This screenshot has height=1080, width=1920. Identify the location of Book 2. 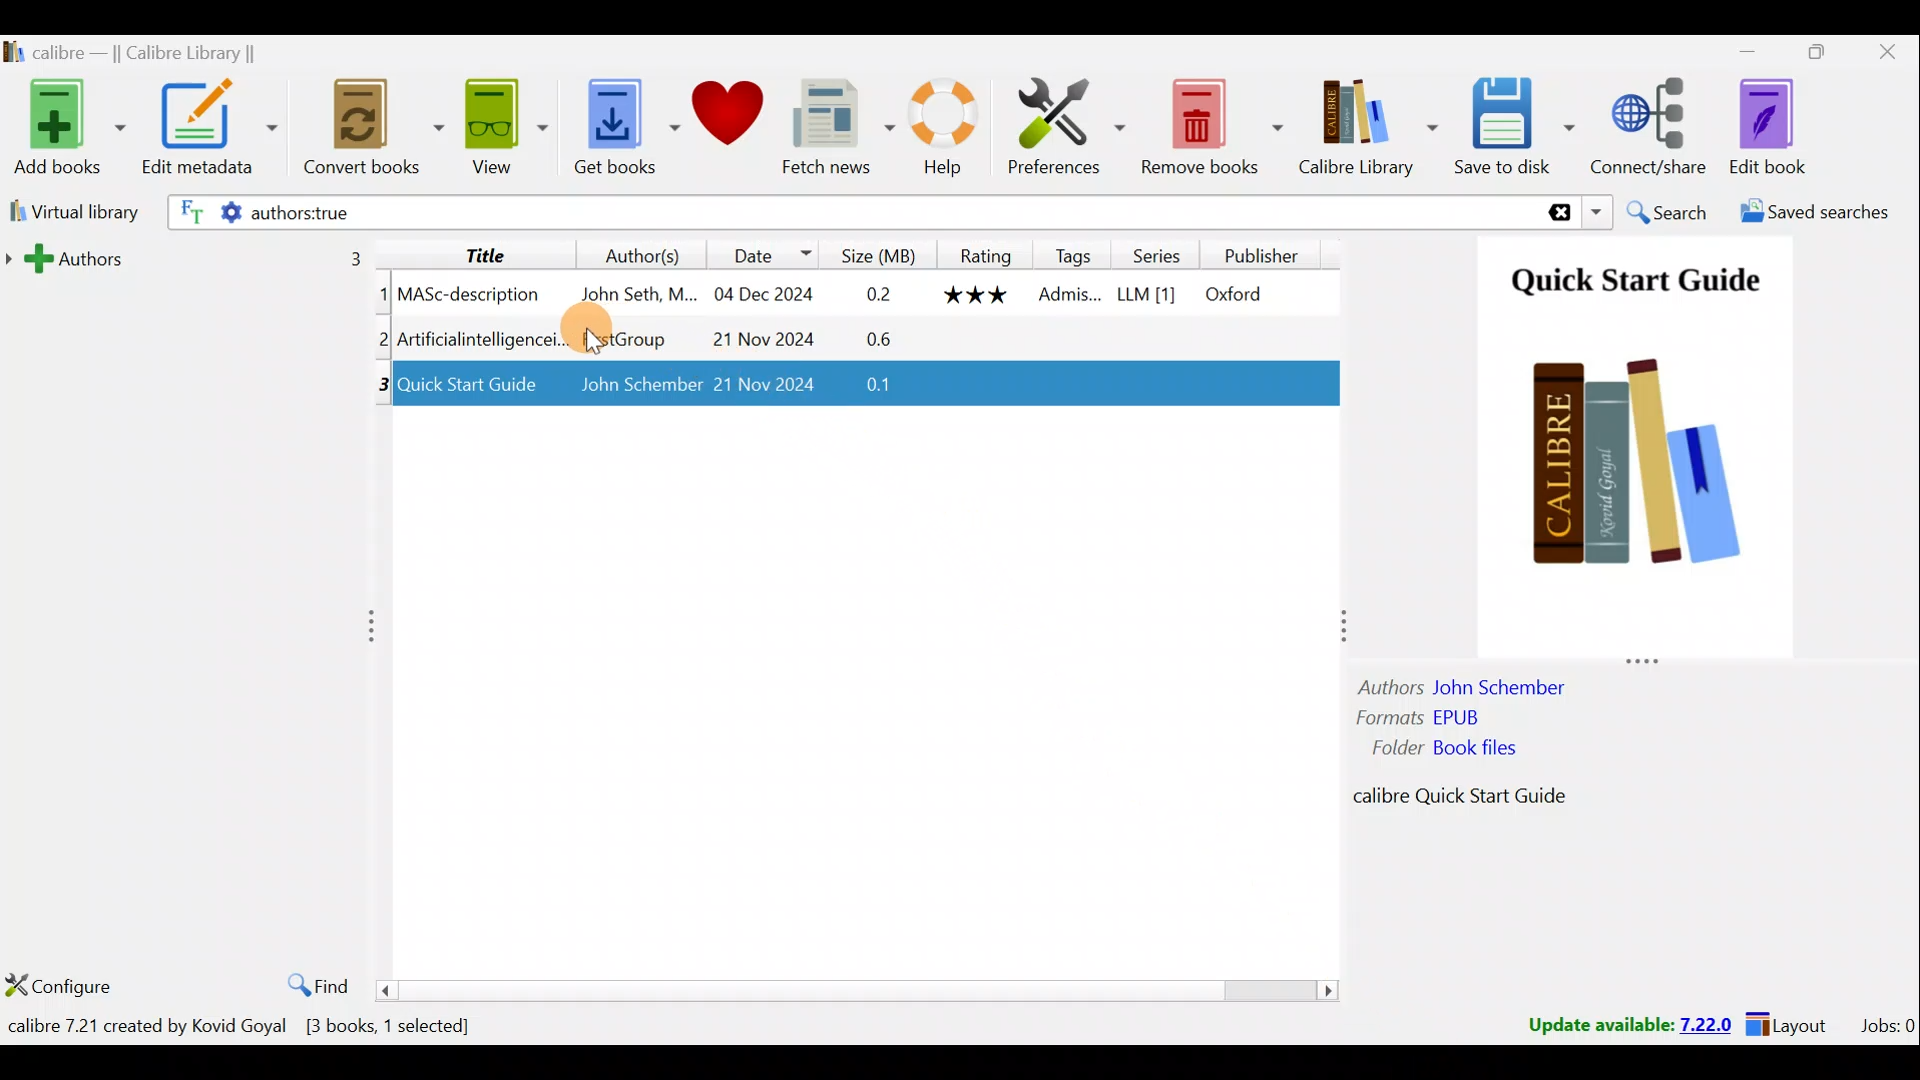
(853, 340).